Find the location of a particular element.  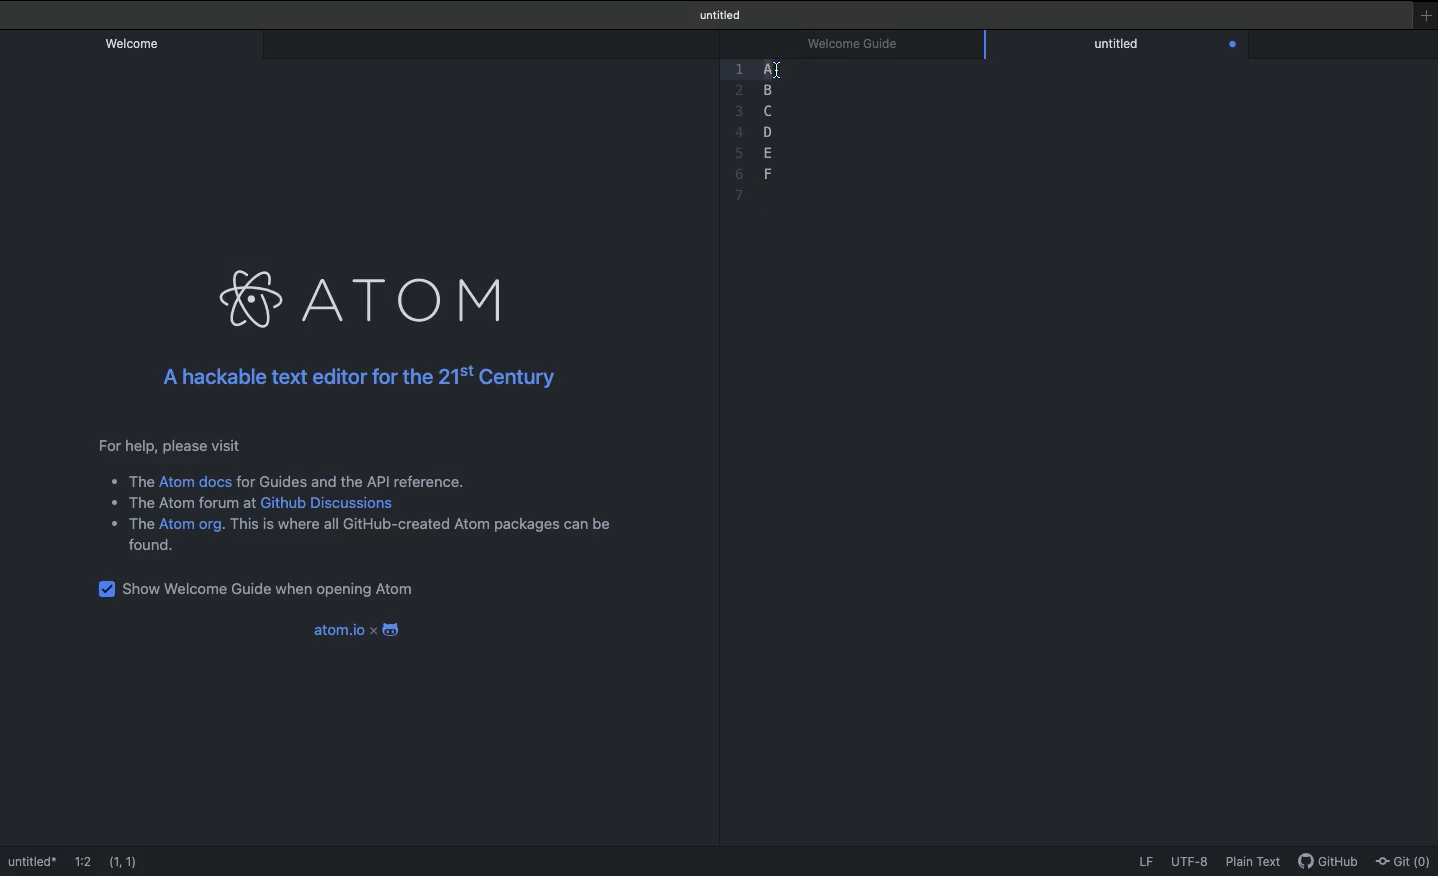

Instructional text is located at coordinates (350, 496).